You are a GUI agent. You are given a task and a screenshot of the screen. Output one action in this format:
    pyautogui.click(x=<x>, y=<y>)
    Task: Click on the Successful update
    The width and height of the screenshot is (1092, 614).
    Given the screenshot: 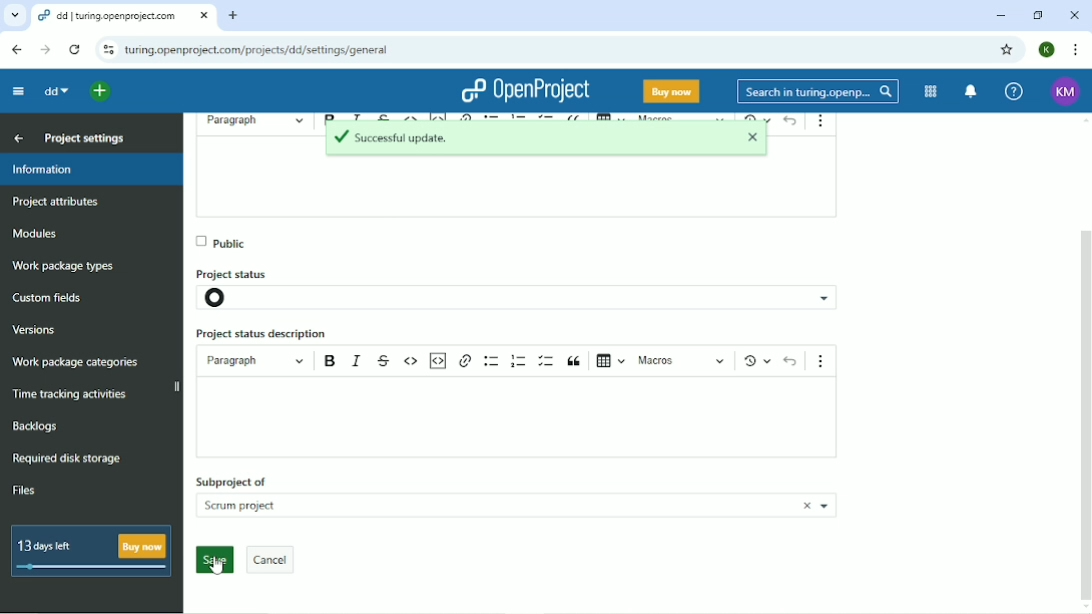 What is the action you would take?
    pyautogui.click(x=522, y=138)
    